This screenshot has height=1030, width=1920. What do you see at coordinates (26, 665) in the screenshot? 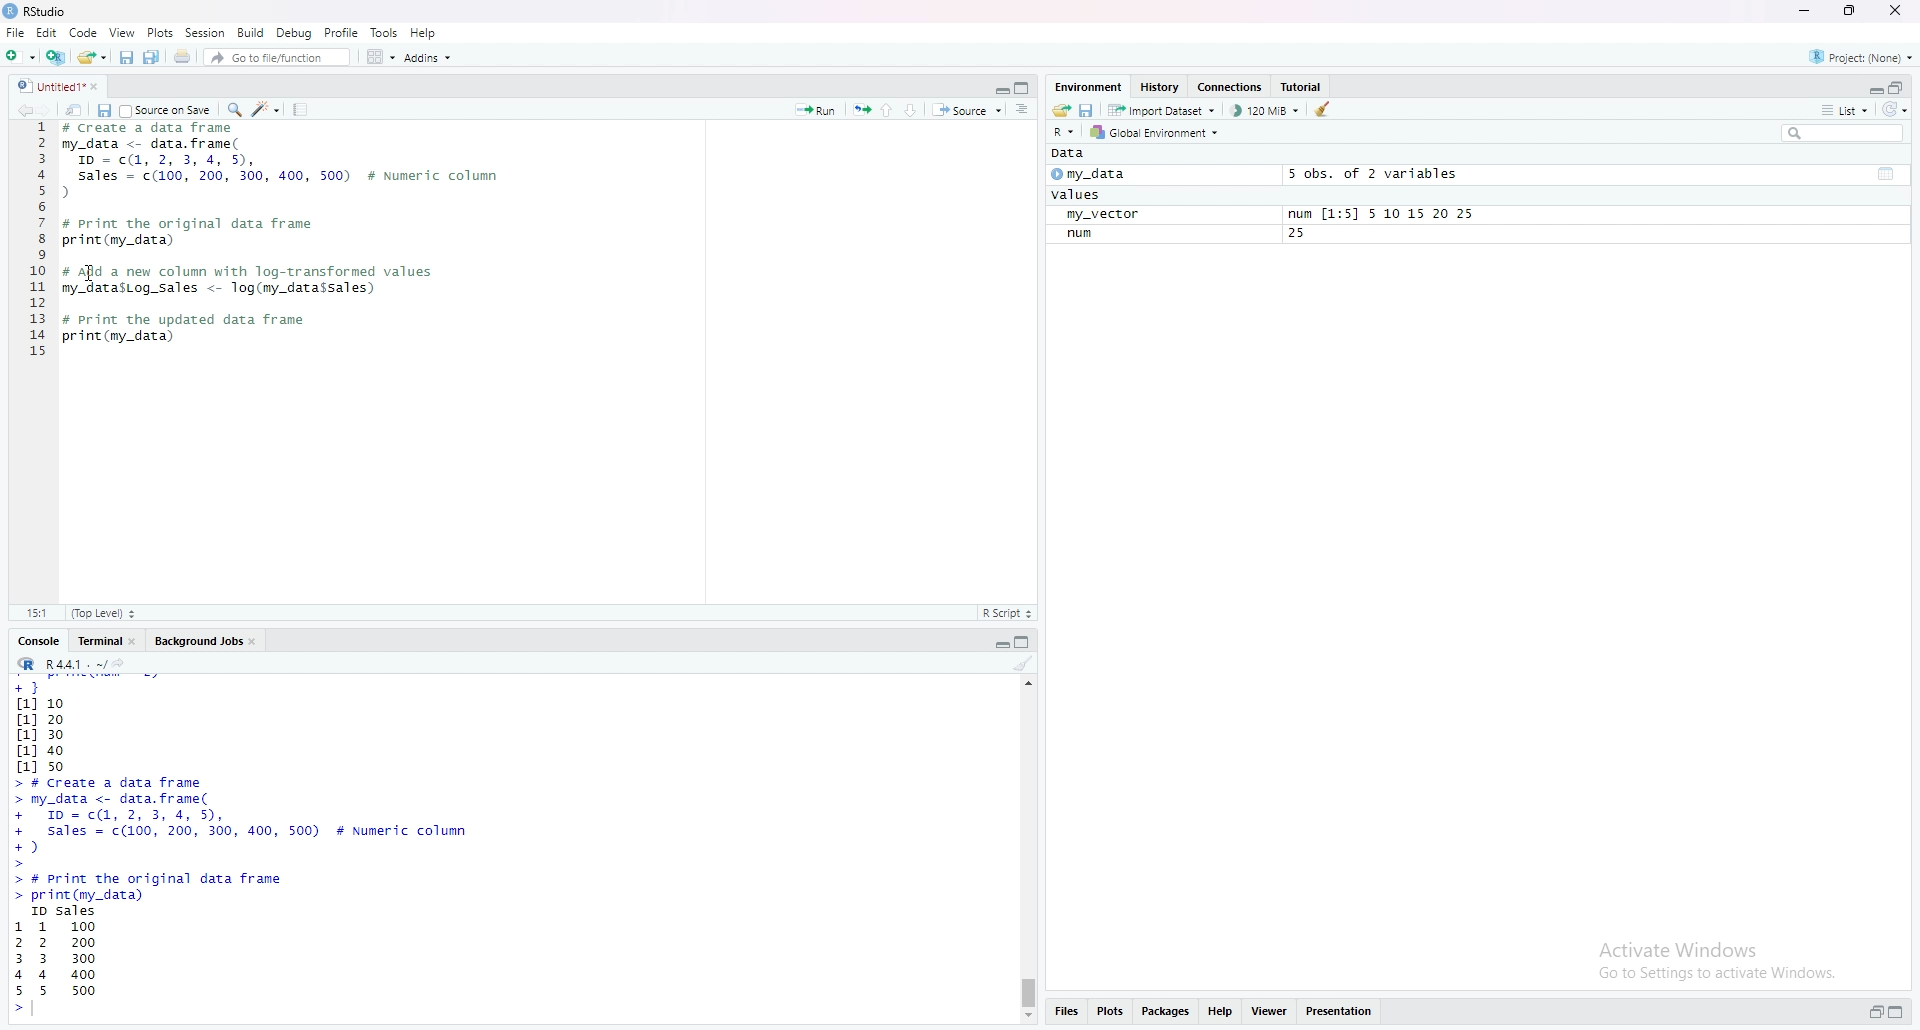
I see `R` at bounding box center [26, 665].